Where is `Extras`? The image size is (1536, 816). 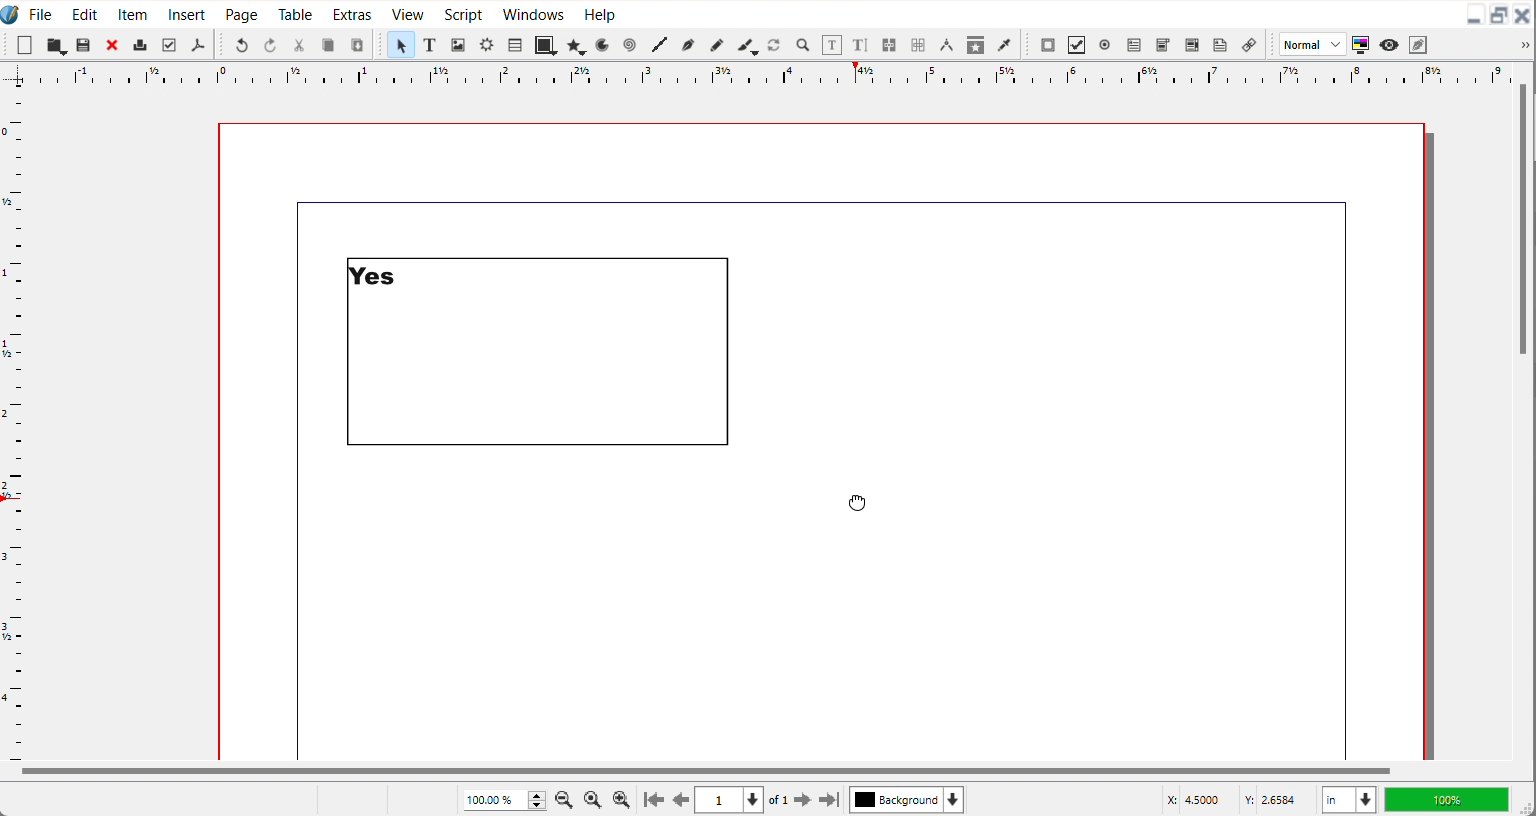
Extras is located at coordinates (352, 12).